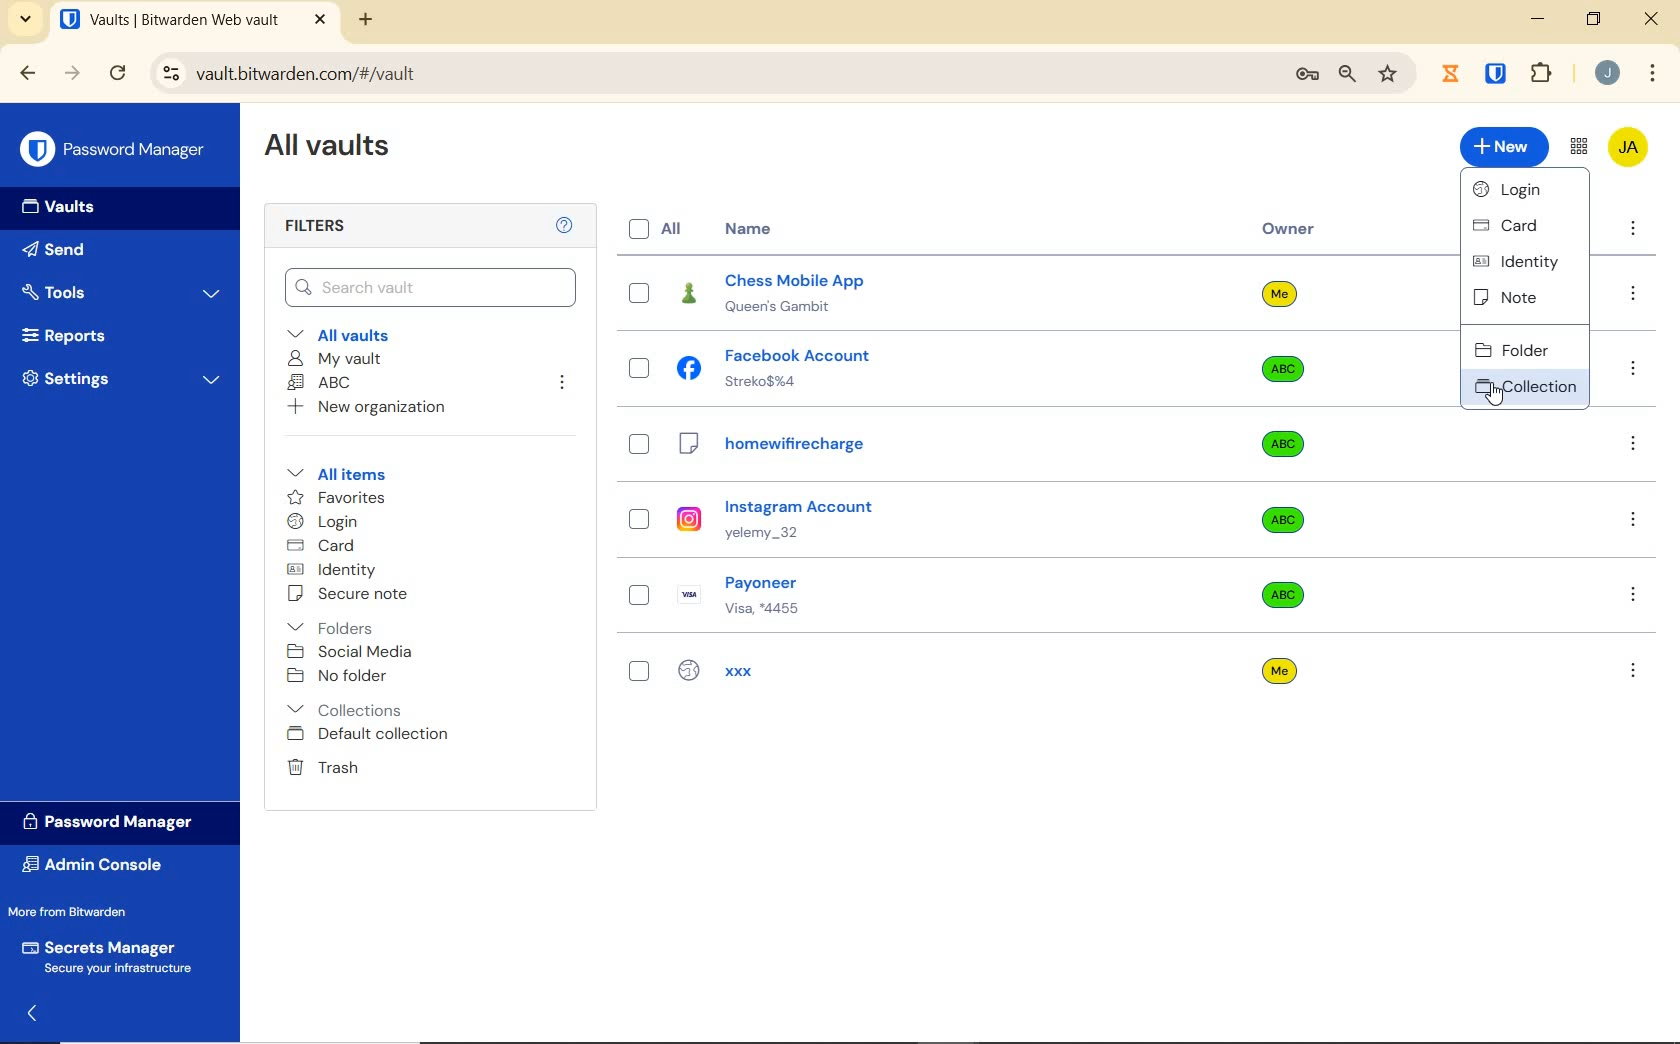 The width and height of the screenshot is (1680, 1044). I want to click on identity, so click(1520, 262).